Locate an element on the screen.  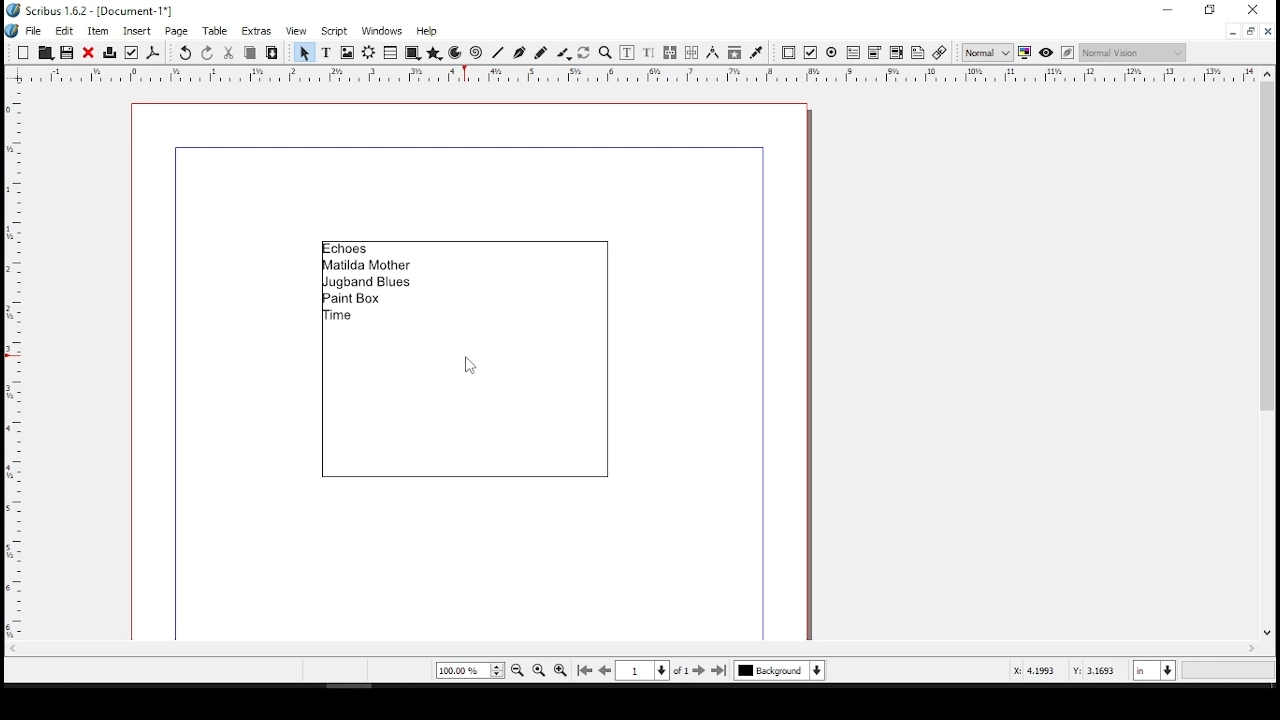
close window is located at coordinates (1256, 9).